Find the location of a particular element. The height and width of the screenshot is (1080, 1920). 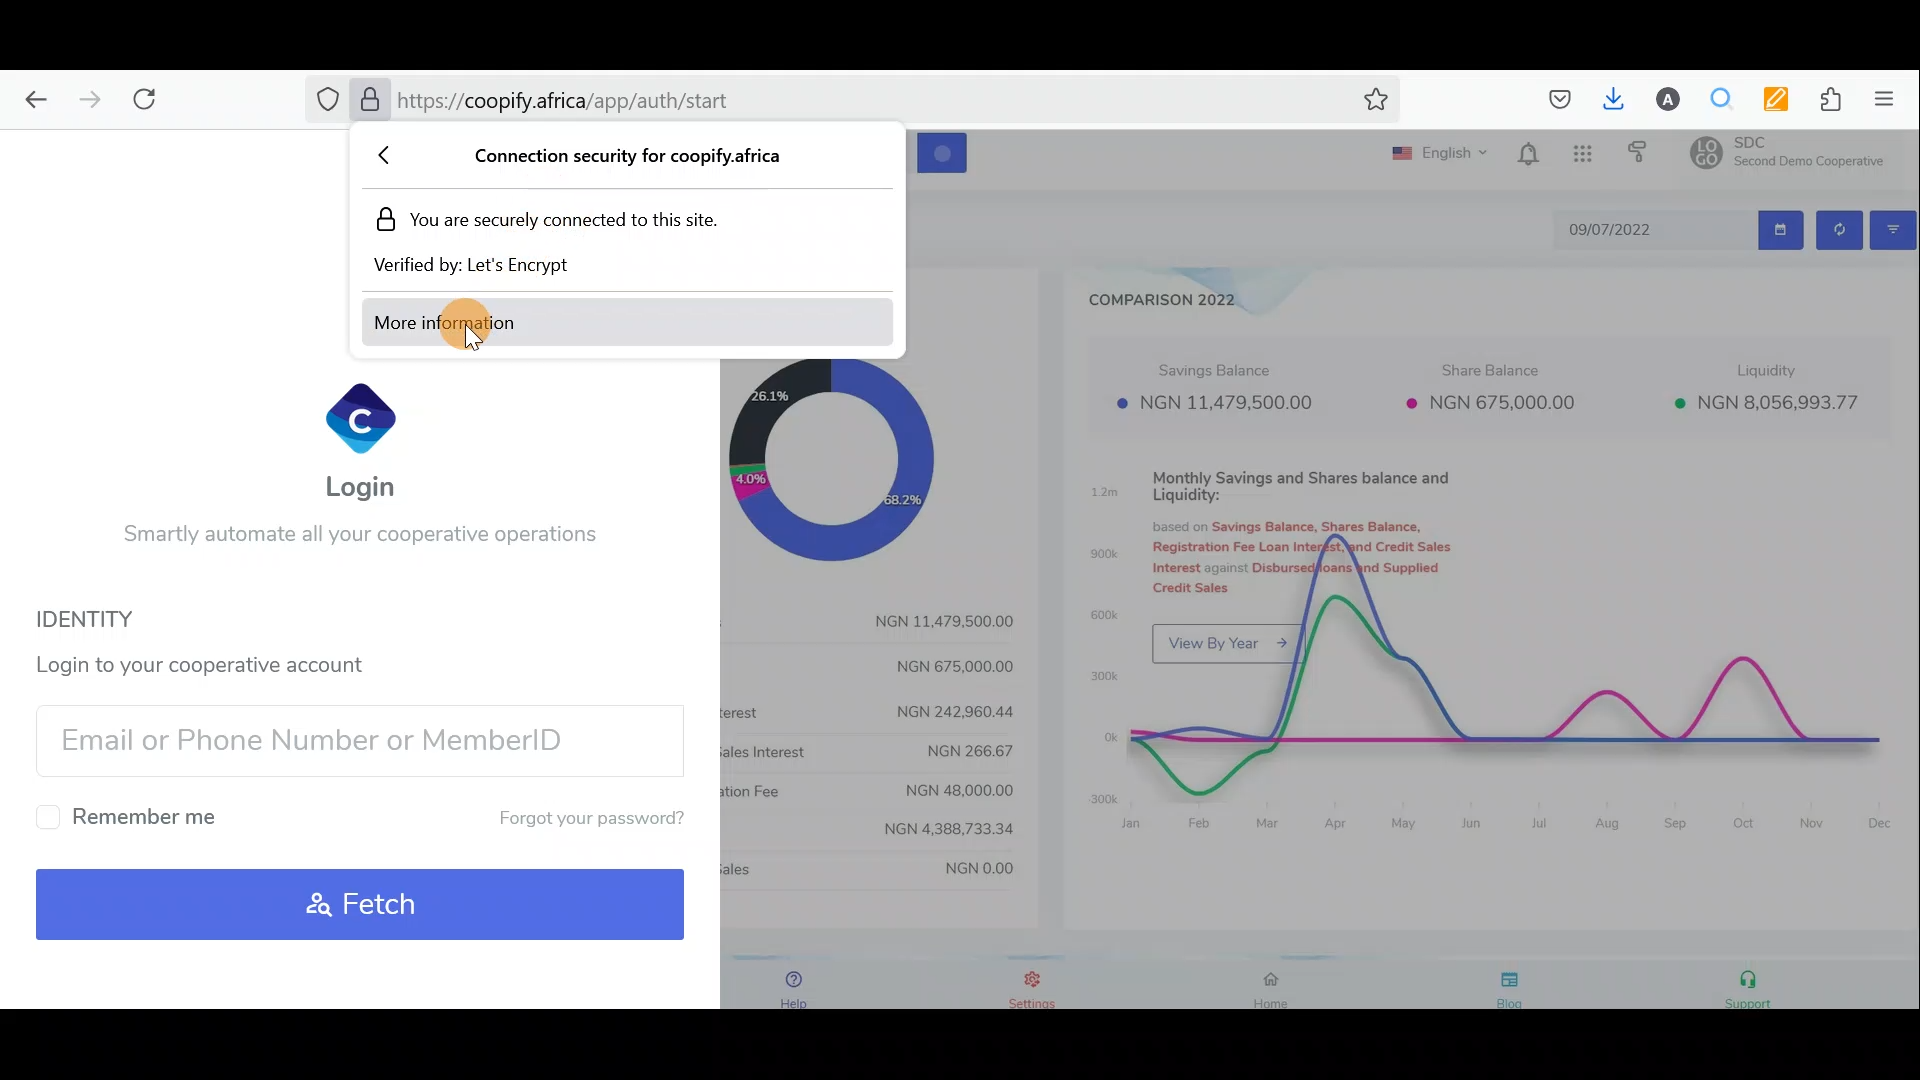

Identity is located at coordinates (113, 618).